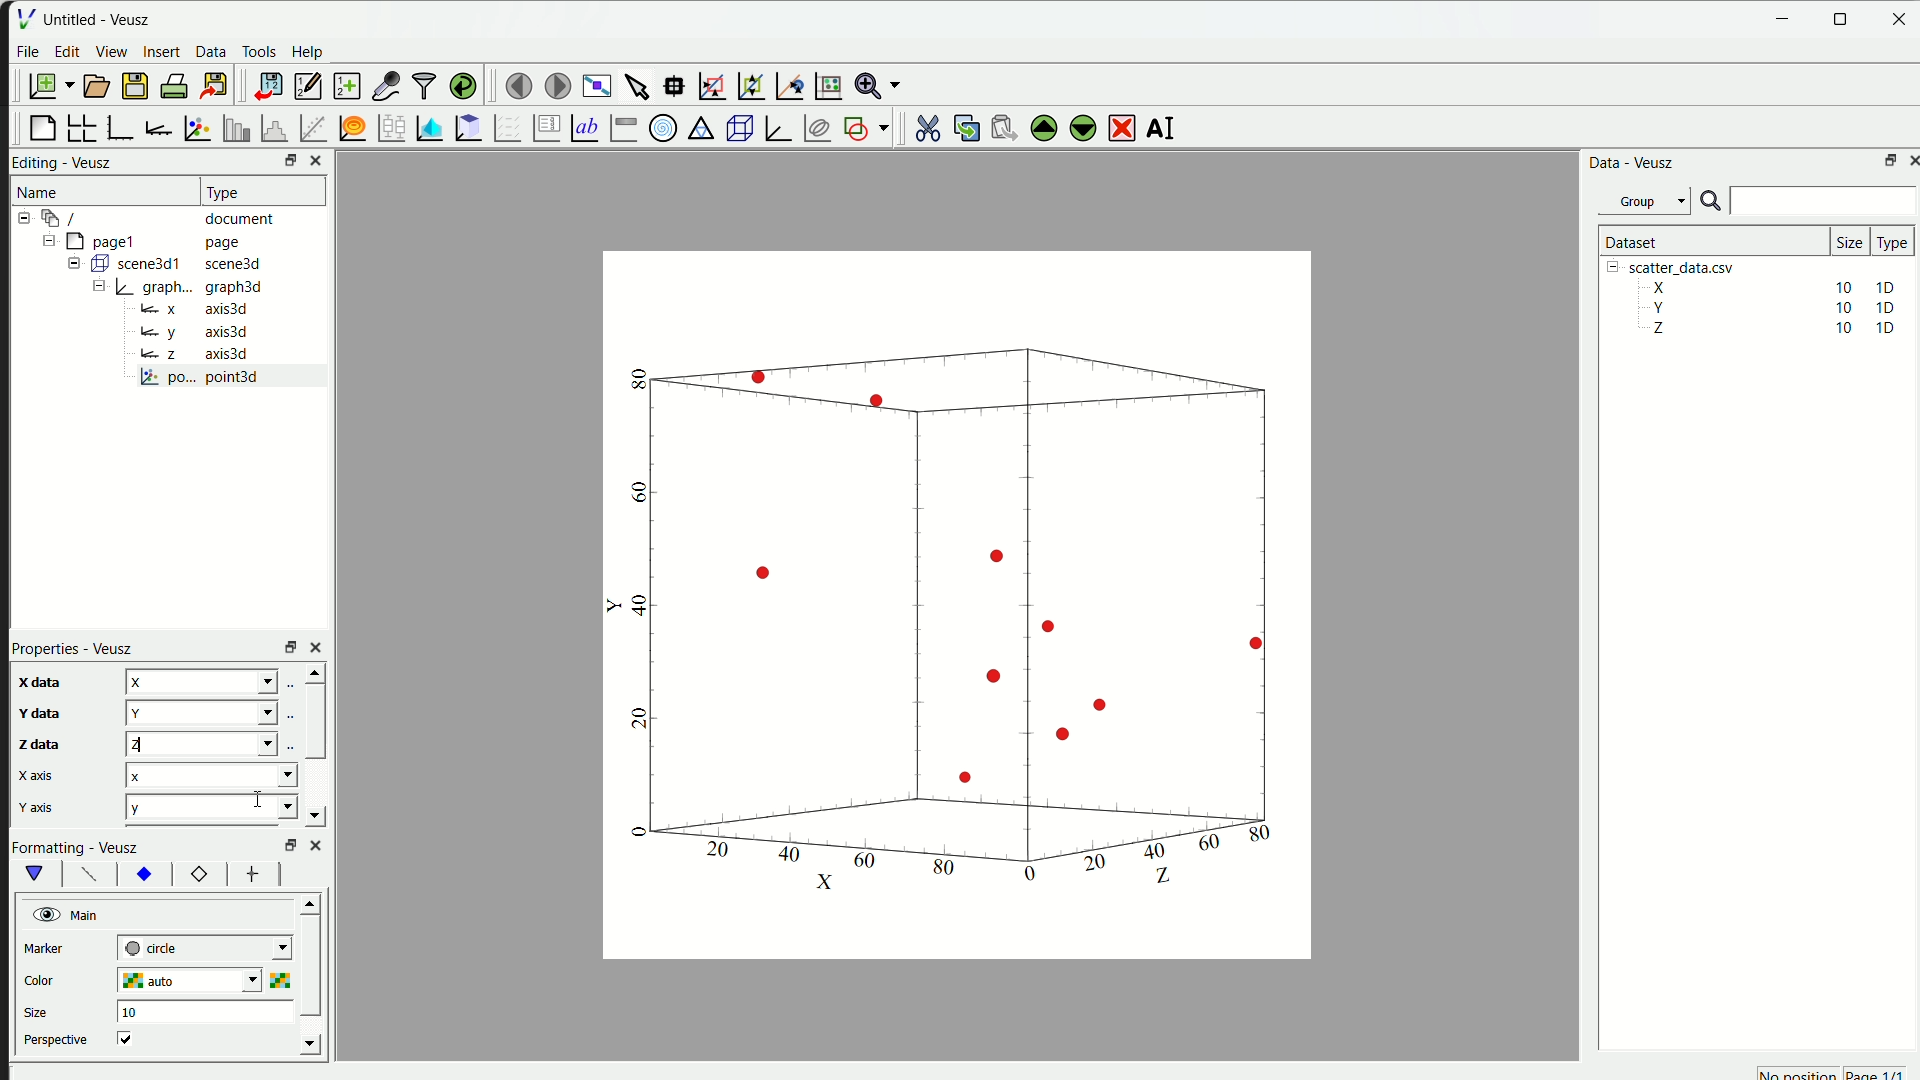 The image size is (1920, 1080). What do you see at coordinates (56, 1040) in the screenshot?
I see `perspective` at bounding box center [56, 1040].